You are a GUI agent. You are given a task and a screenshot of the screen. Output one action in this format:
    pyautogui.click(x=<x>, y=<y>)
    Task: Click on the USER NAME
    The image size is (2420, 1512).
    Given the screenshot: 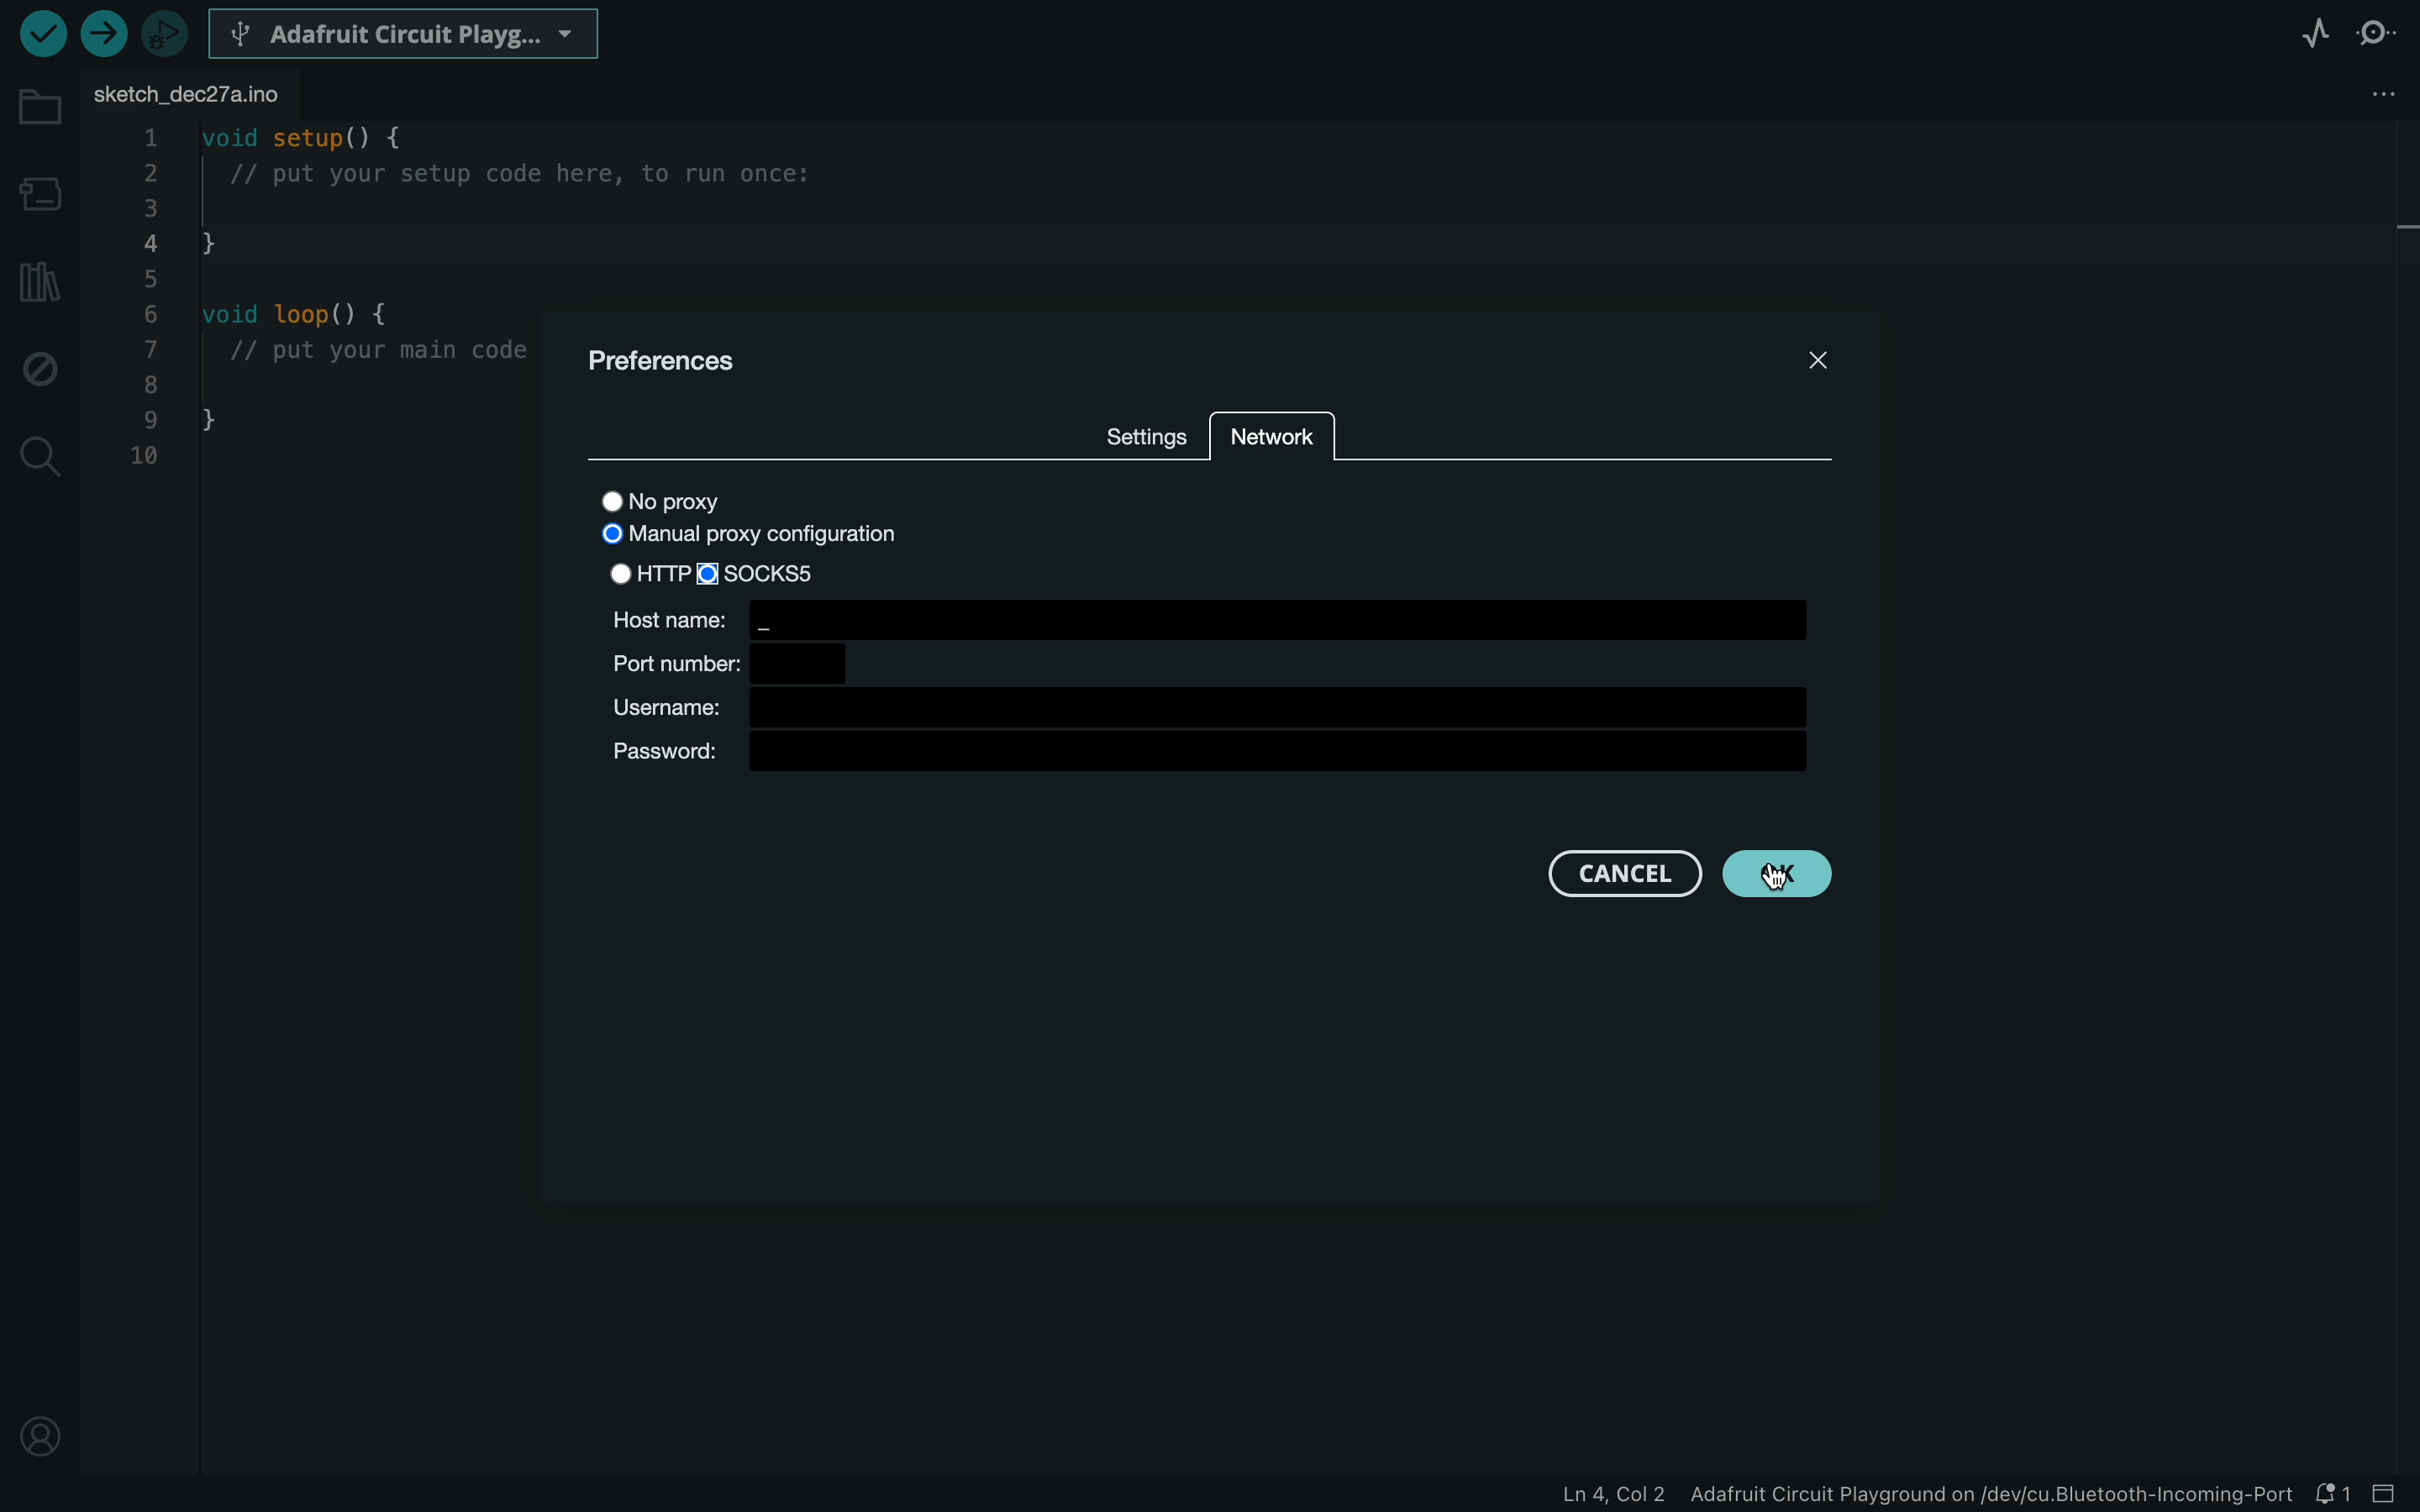 What is the action you would take?
    pyautogui.click(x=1203, y=706)
    